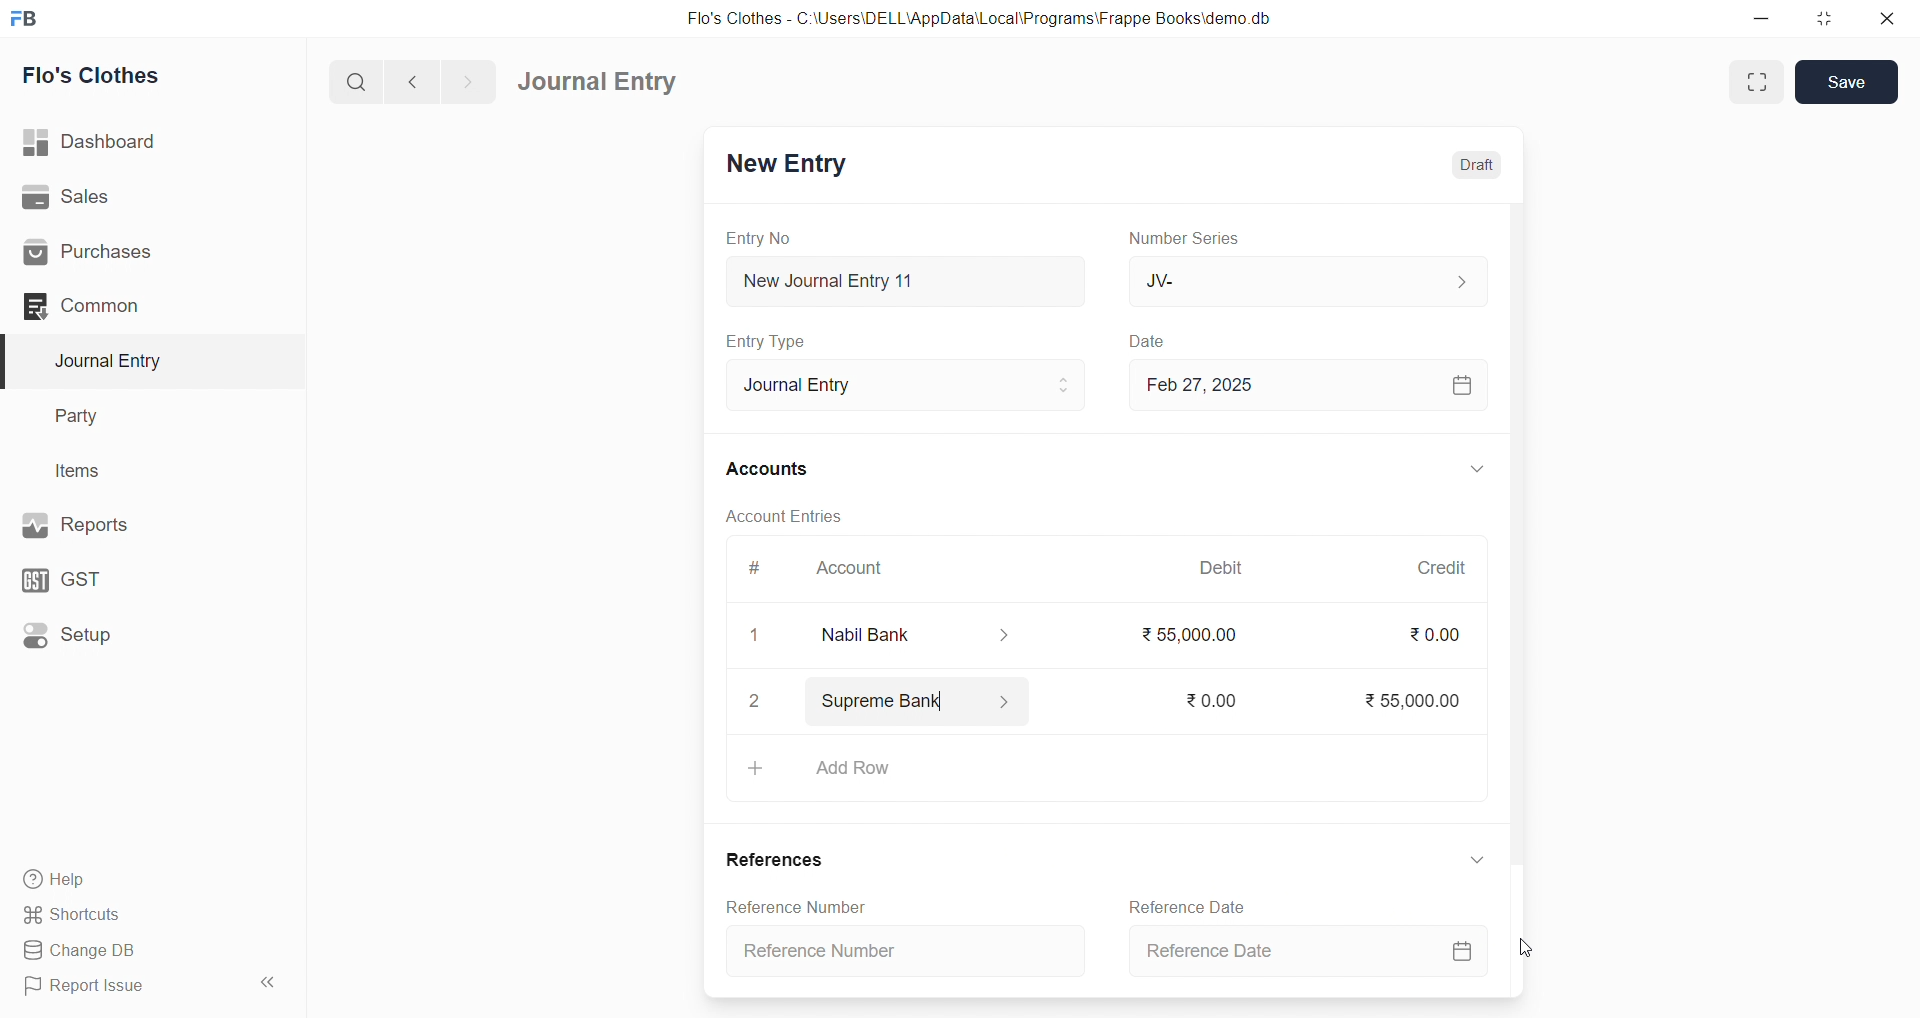  Describe the element at coordinates (1889, 18) in the screenshot. I see `close` at that location.